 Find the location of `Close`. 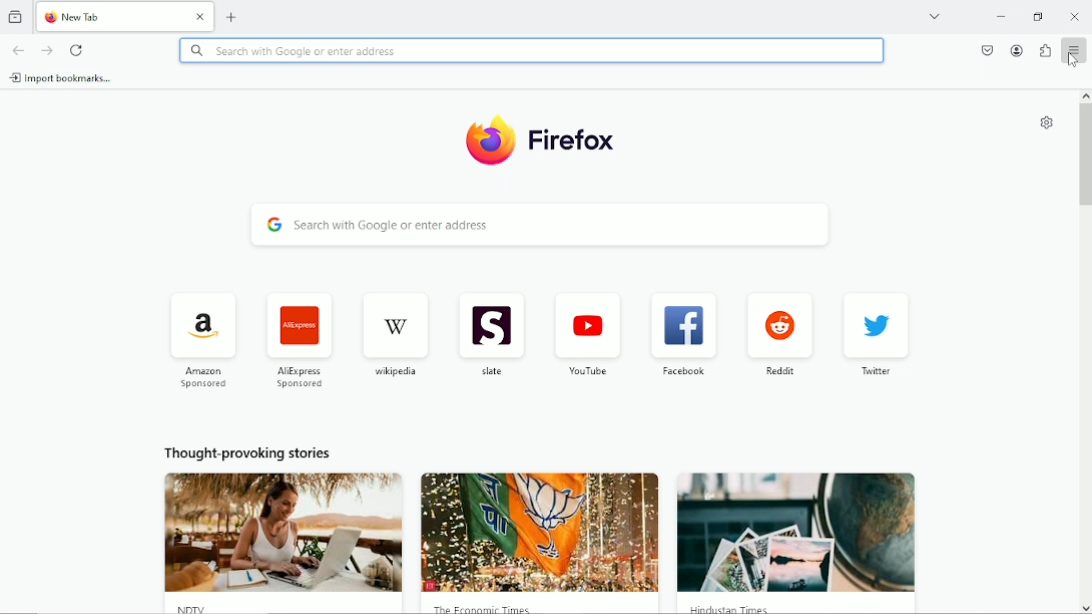

Close is located at coordinates (1072, 16).